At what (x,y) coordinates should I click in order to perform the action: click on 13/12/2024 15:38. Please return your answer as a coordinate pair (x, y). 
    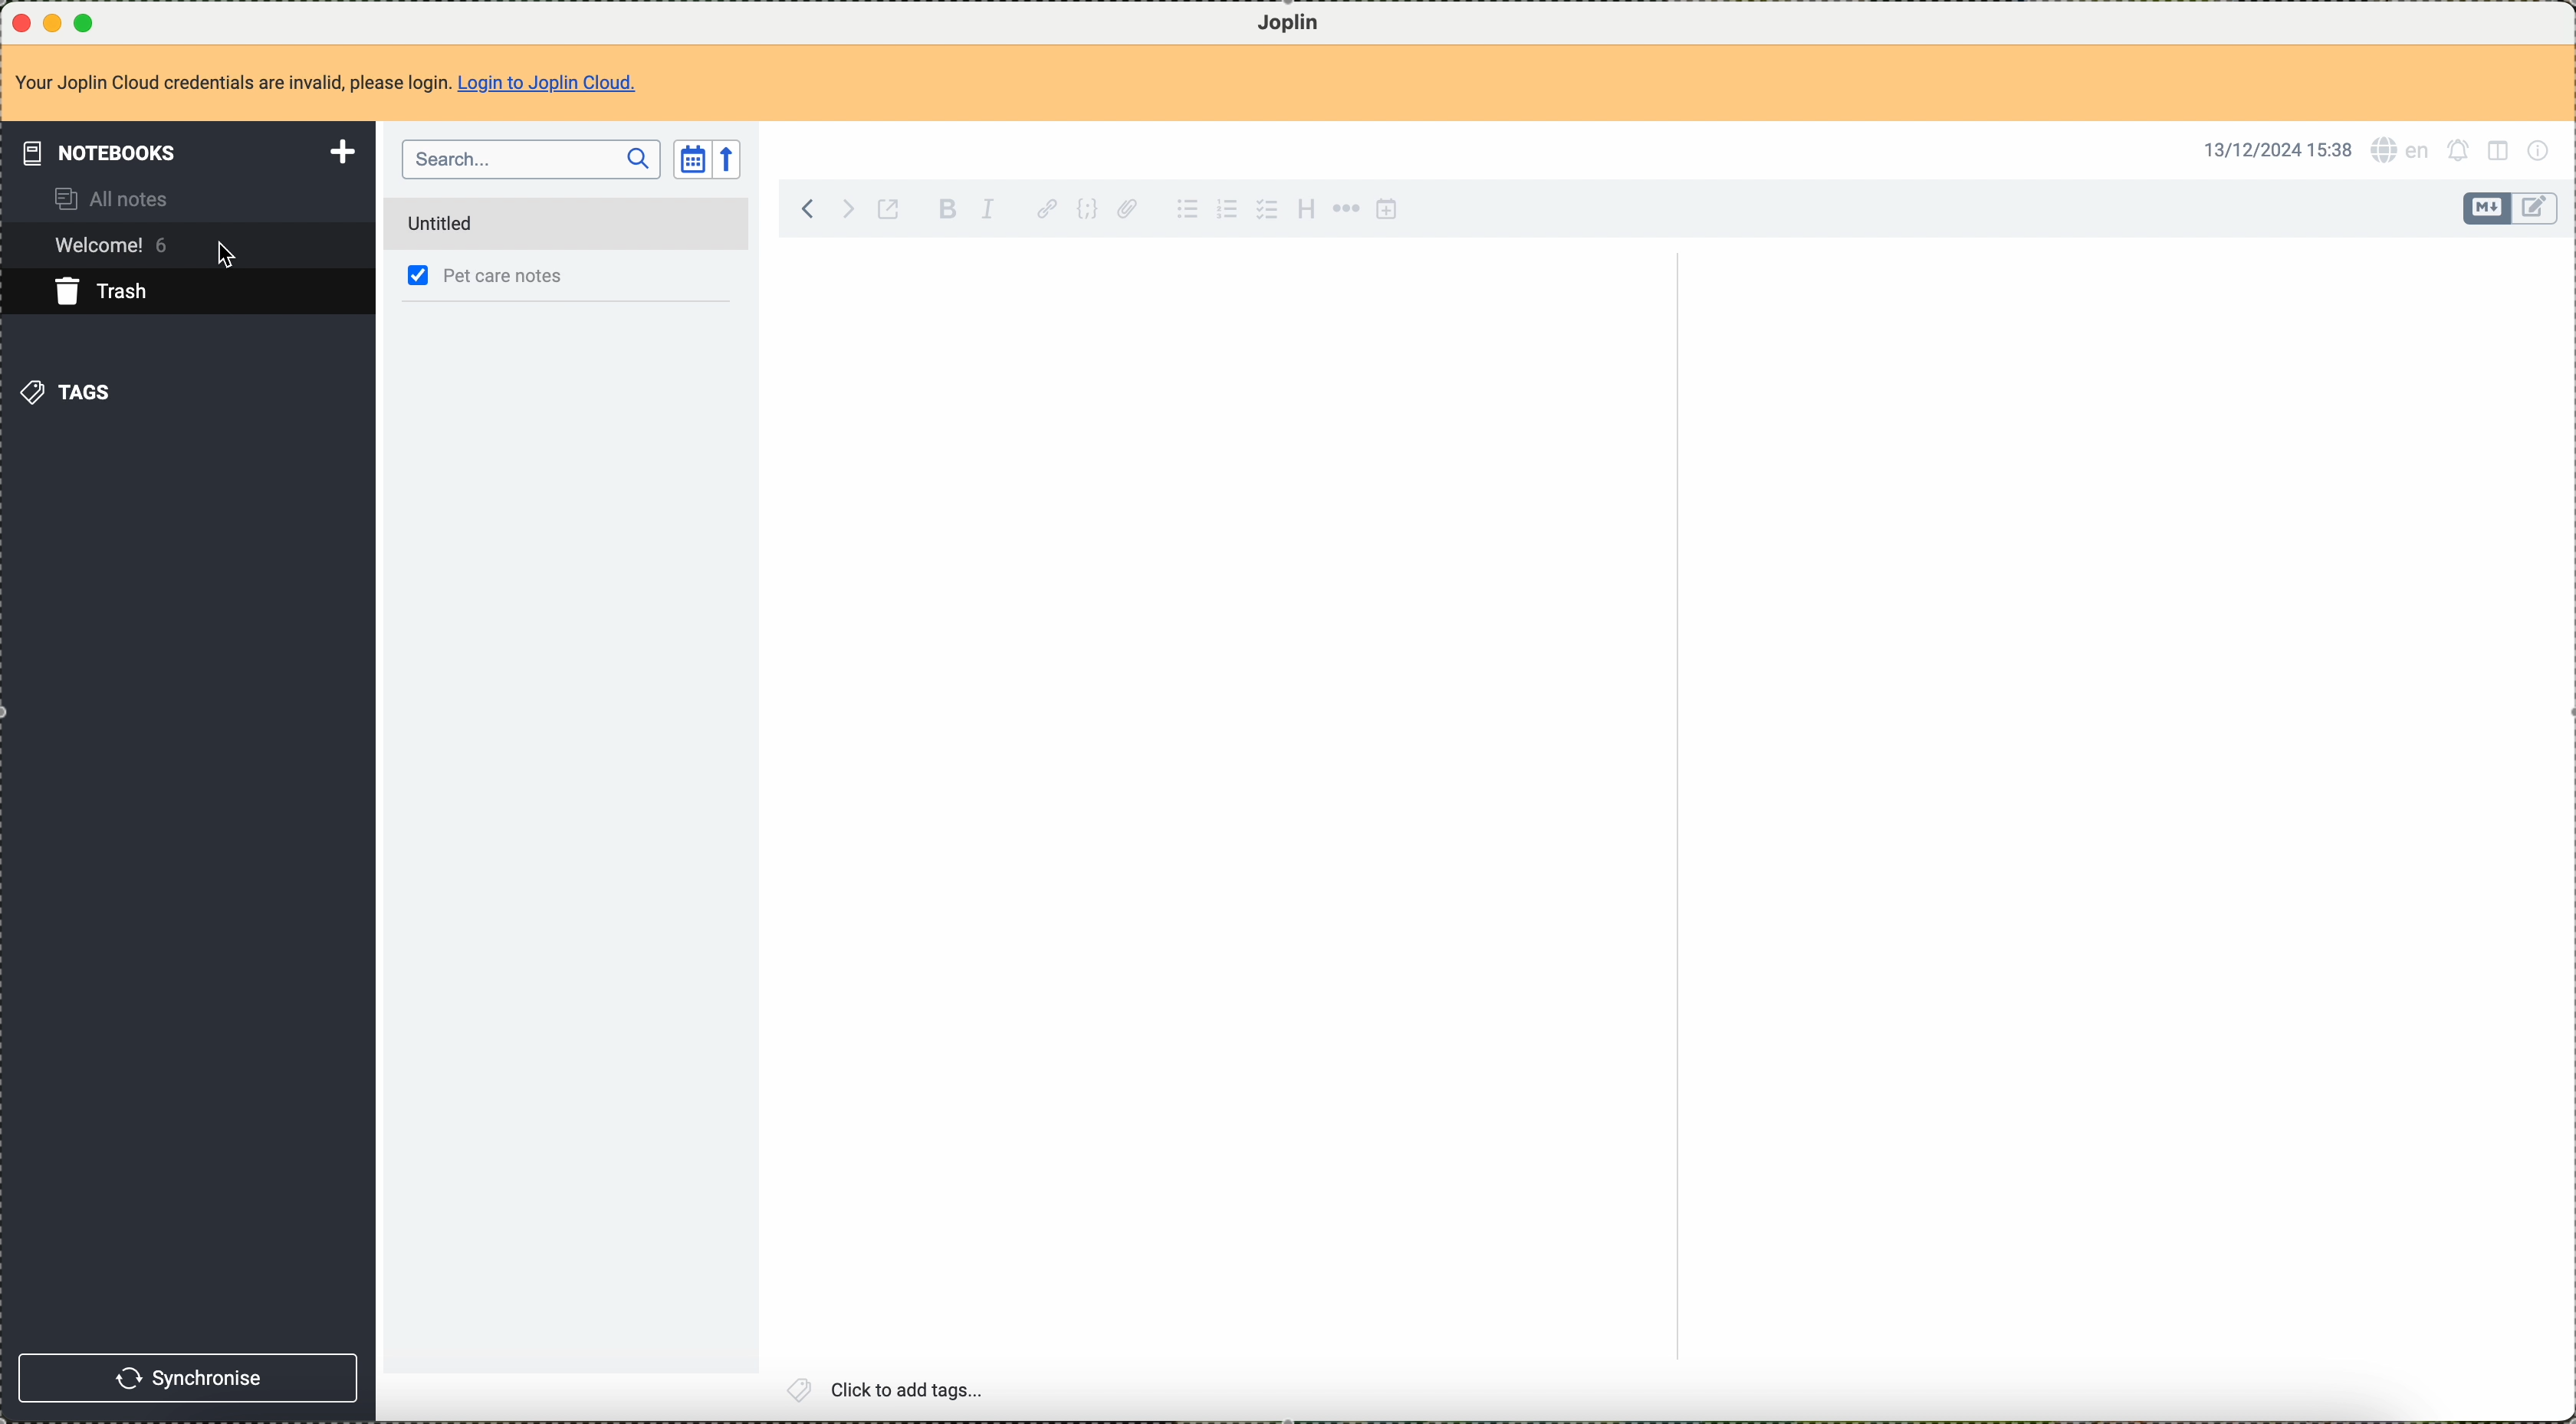
    Looking at the image, I should click on (2279, 152).